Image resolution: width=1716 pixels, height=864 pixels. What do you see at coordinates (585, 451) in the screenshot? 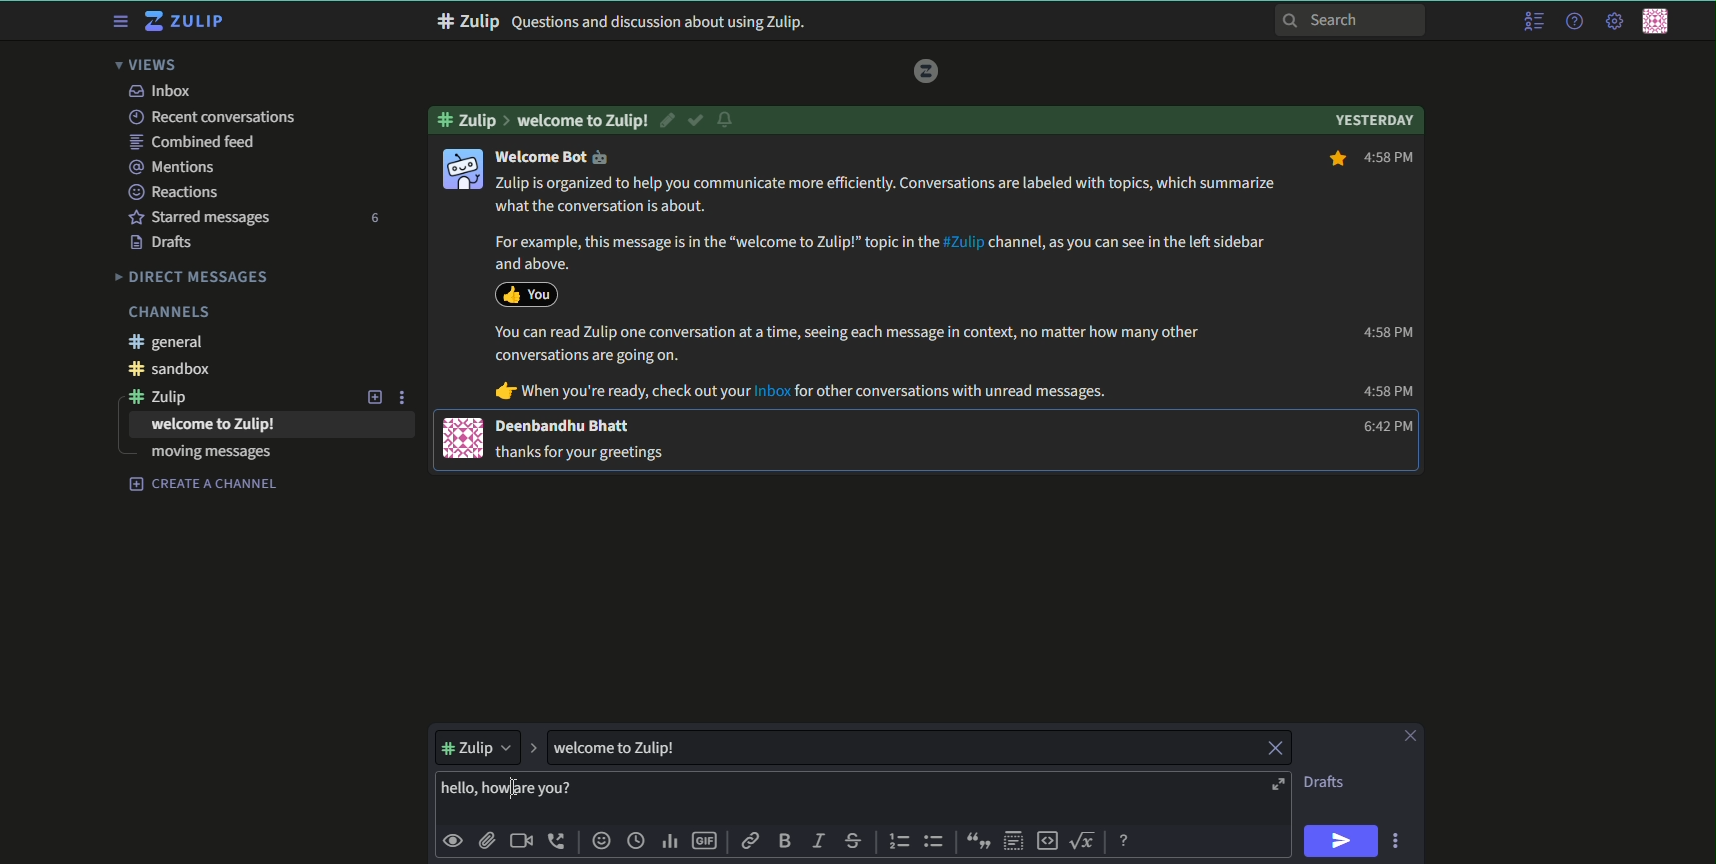
I see `thanks for your greetings` at bounding box center [585, 451].